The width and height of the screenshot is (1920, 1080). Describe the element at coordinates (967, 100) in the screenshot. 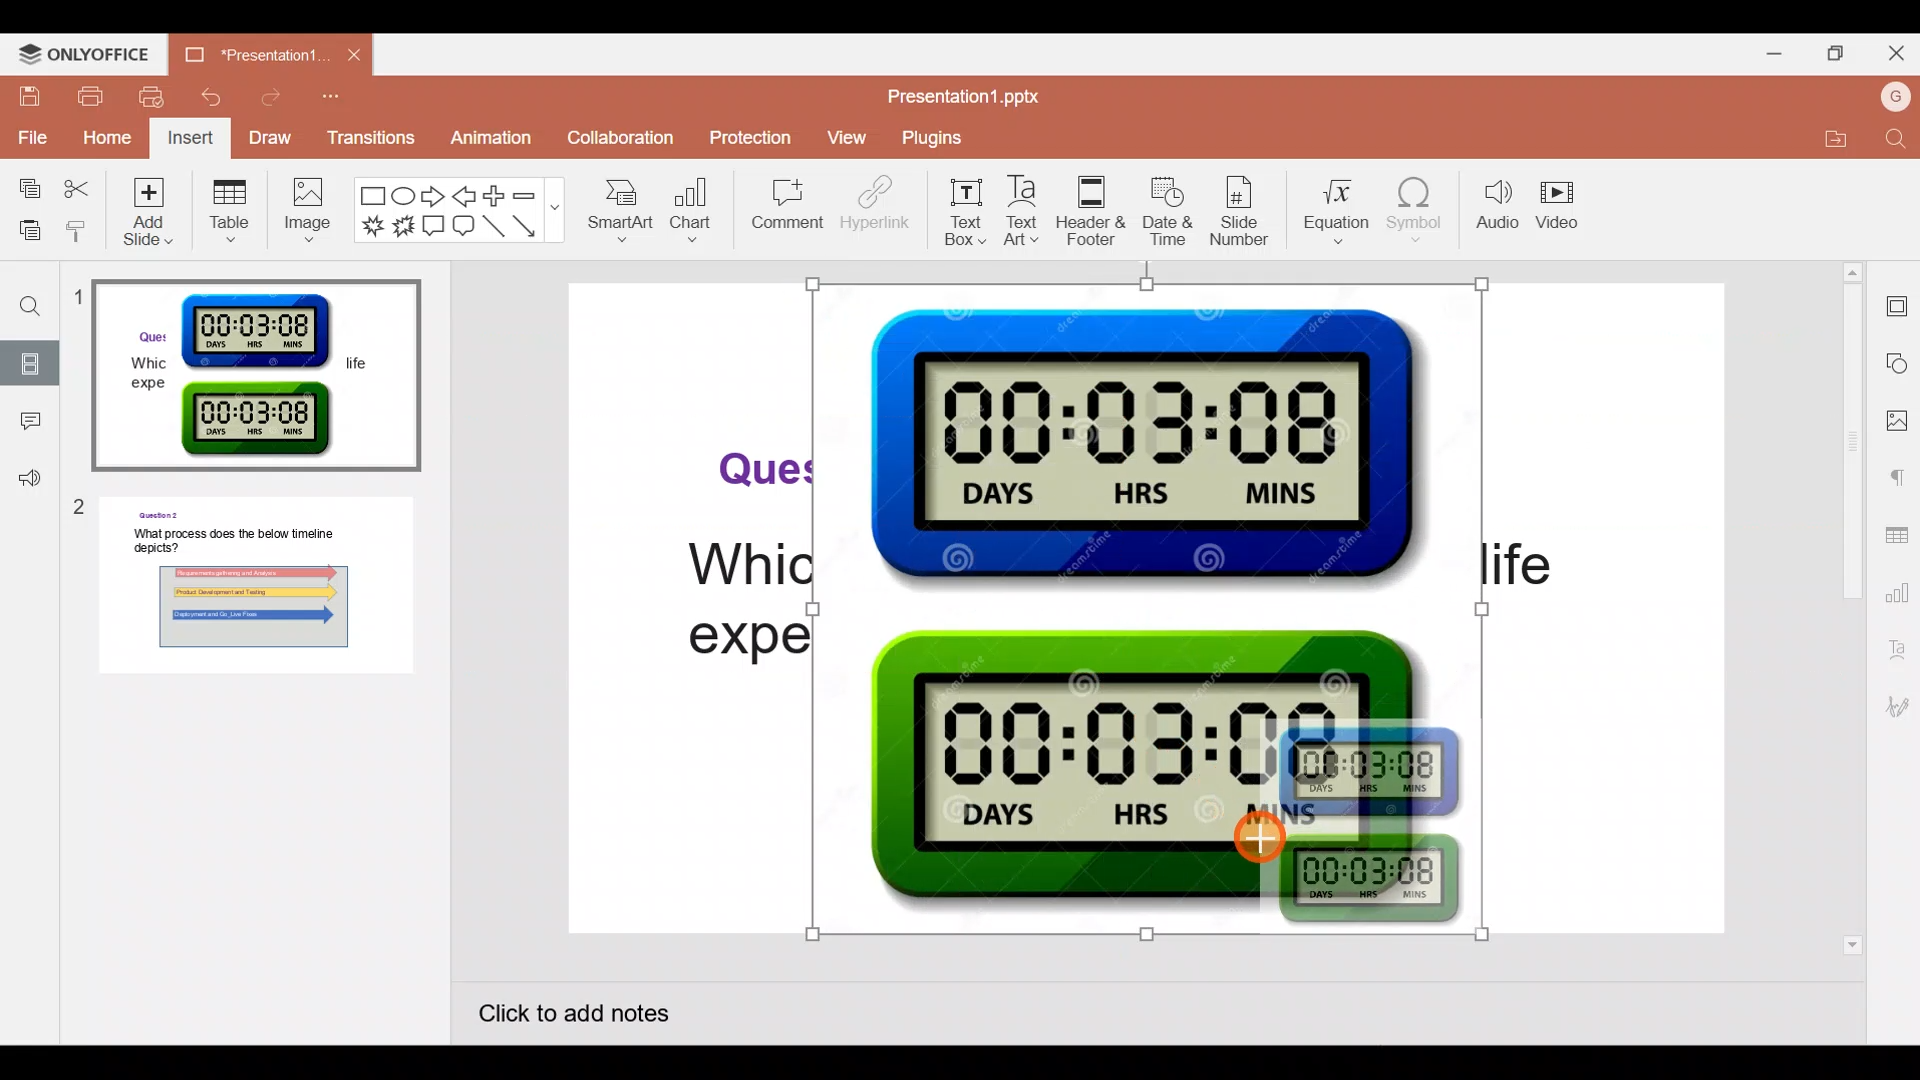

I see `Presentation1.pptx` at that location.